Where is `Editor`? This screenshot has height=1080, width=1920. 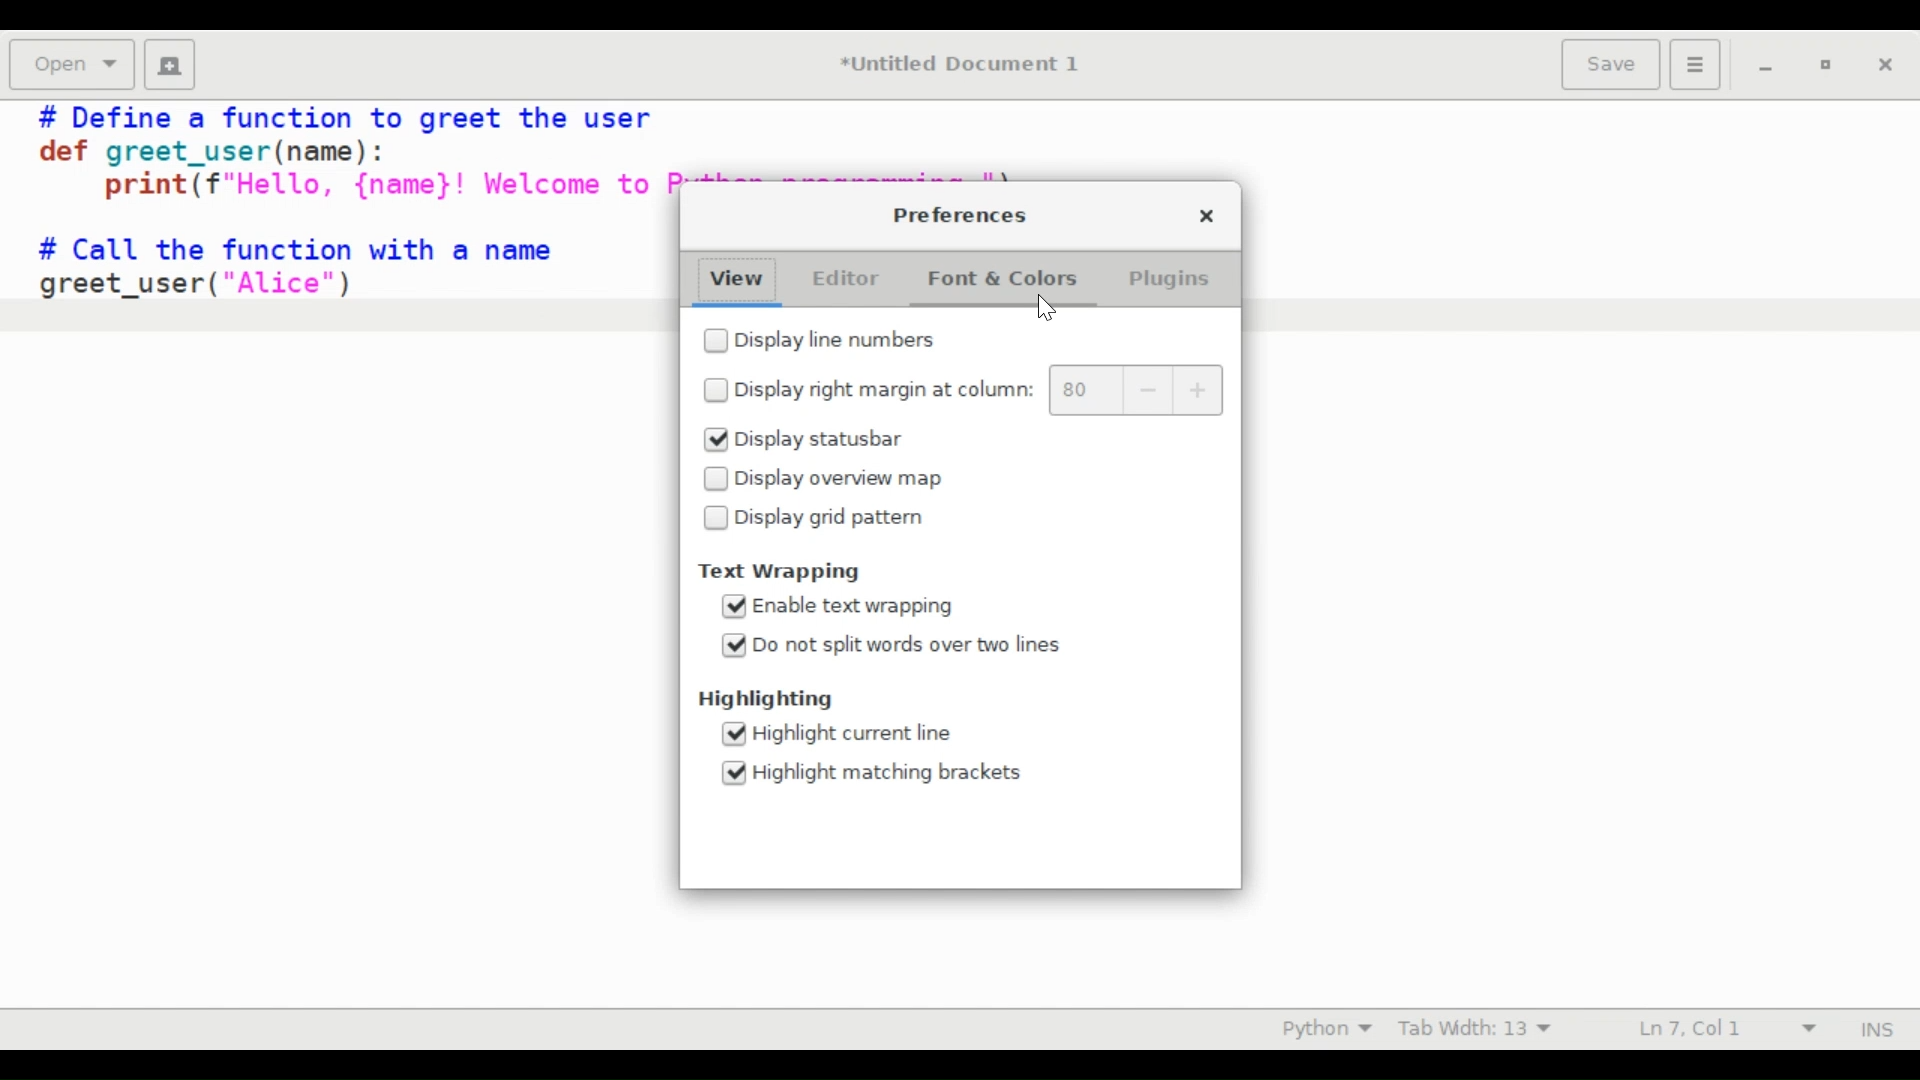 Editor is located at coordinates (851, 280).